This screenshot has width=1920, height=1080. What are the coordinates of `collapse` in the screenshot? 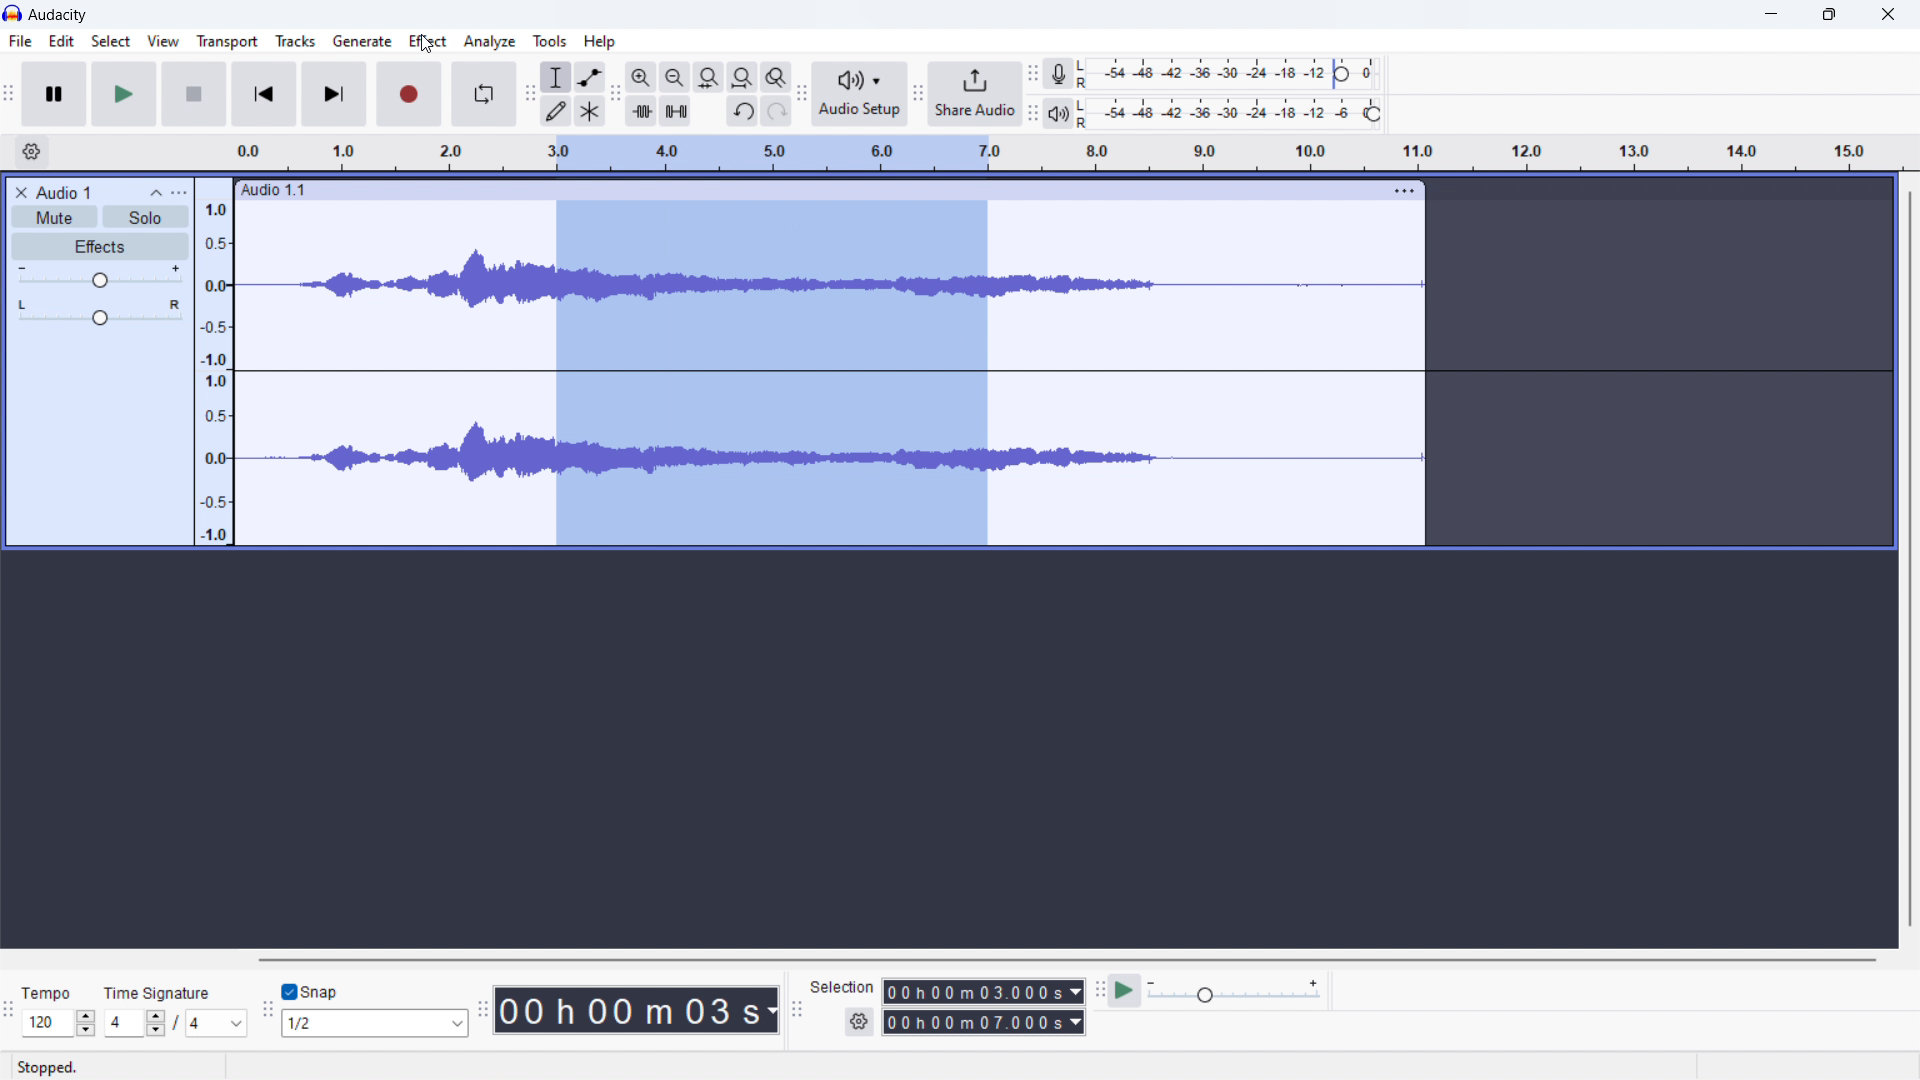 It's located at (155, 191).